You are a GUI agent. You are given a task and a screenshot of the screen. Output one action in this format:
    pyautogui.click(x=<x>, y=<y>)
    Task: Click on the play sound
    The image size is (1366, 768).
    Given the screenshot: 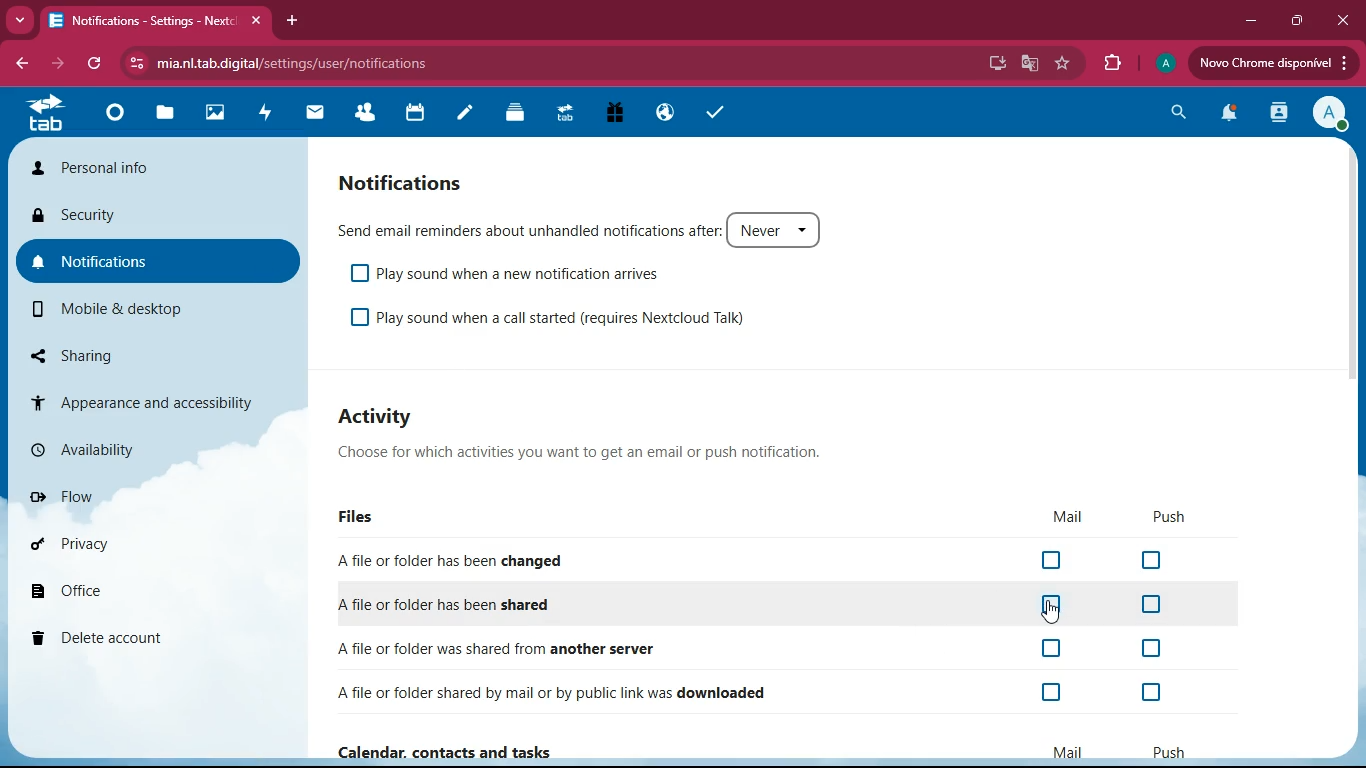 What is the action you would take?
    pyautogui.click(x=511, y=273)
    